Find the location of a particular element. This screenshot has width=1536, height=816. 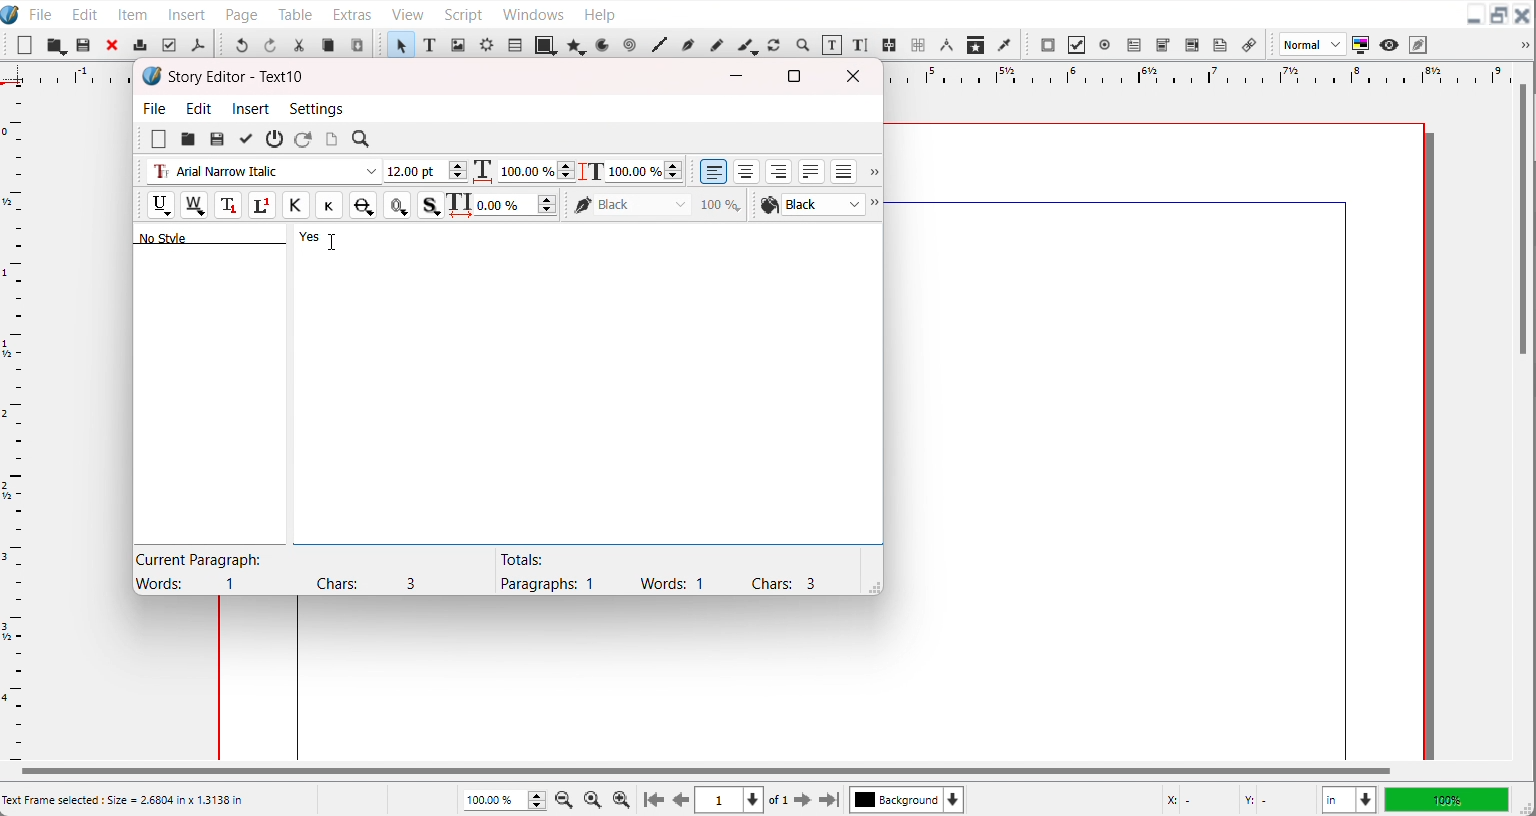

Polygon is located at coordinates (577, 45).